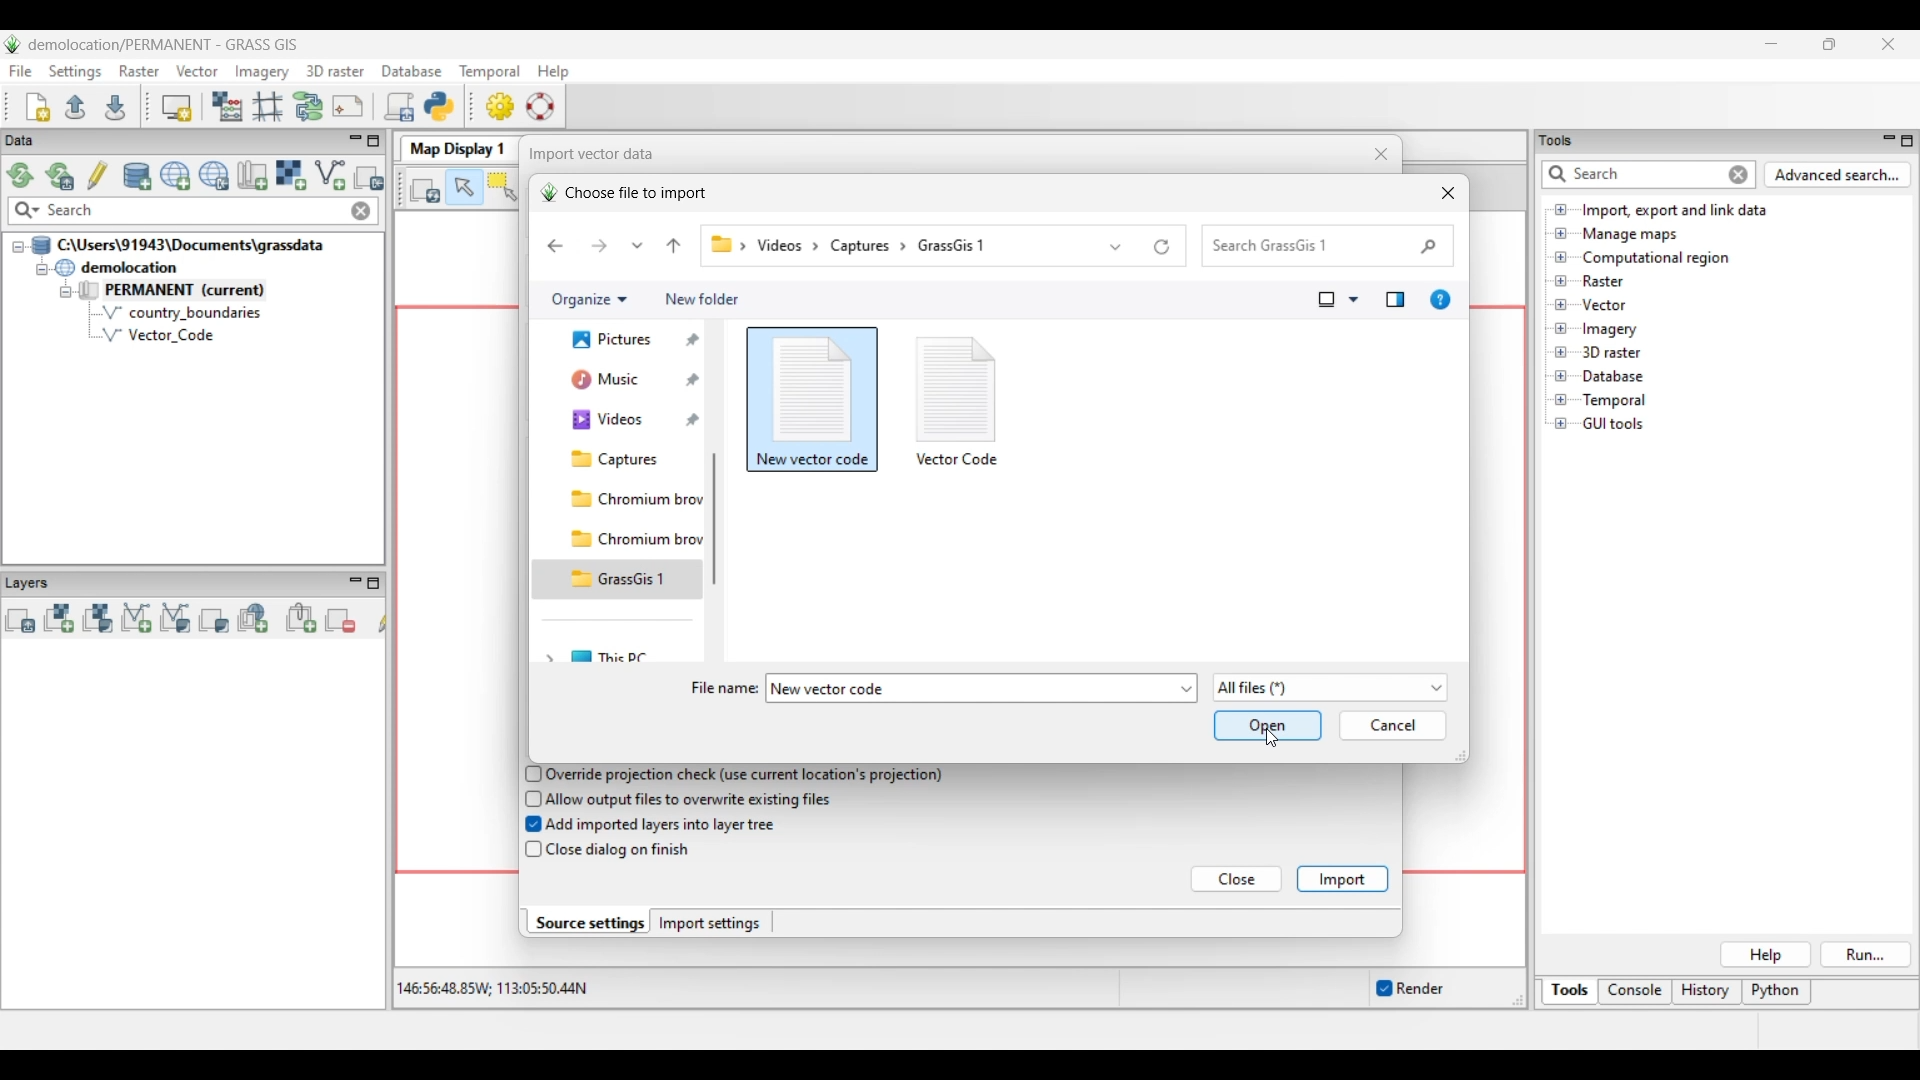 This screenshot has height=1080, width=1920. I want to click on Maximize Data panel, so click(374, 141).